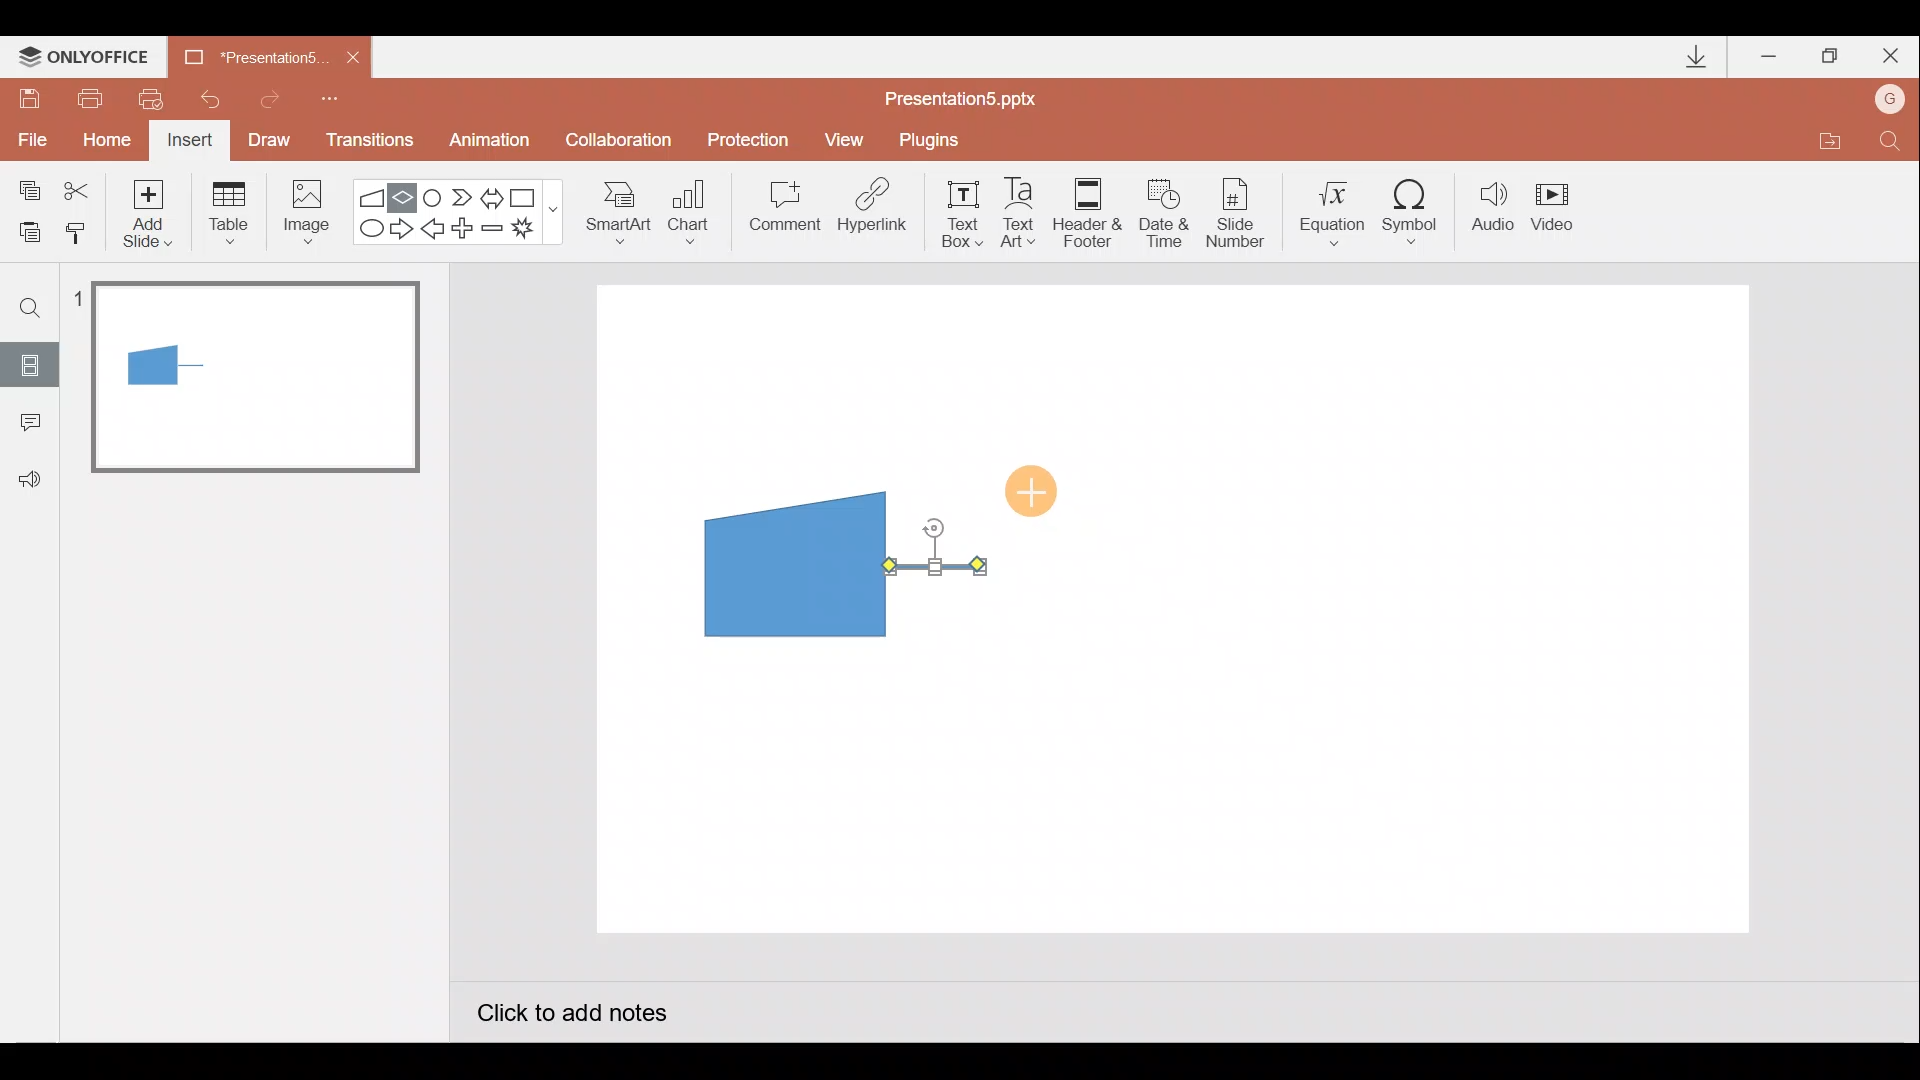 The height and width of the screenshot is (1080, 1920). Describe the element at coordinates (1771, 58) in the screenshot. I see `Minimize` at that location.